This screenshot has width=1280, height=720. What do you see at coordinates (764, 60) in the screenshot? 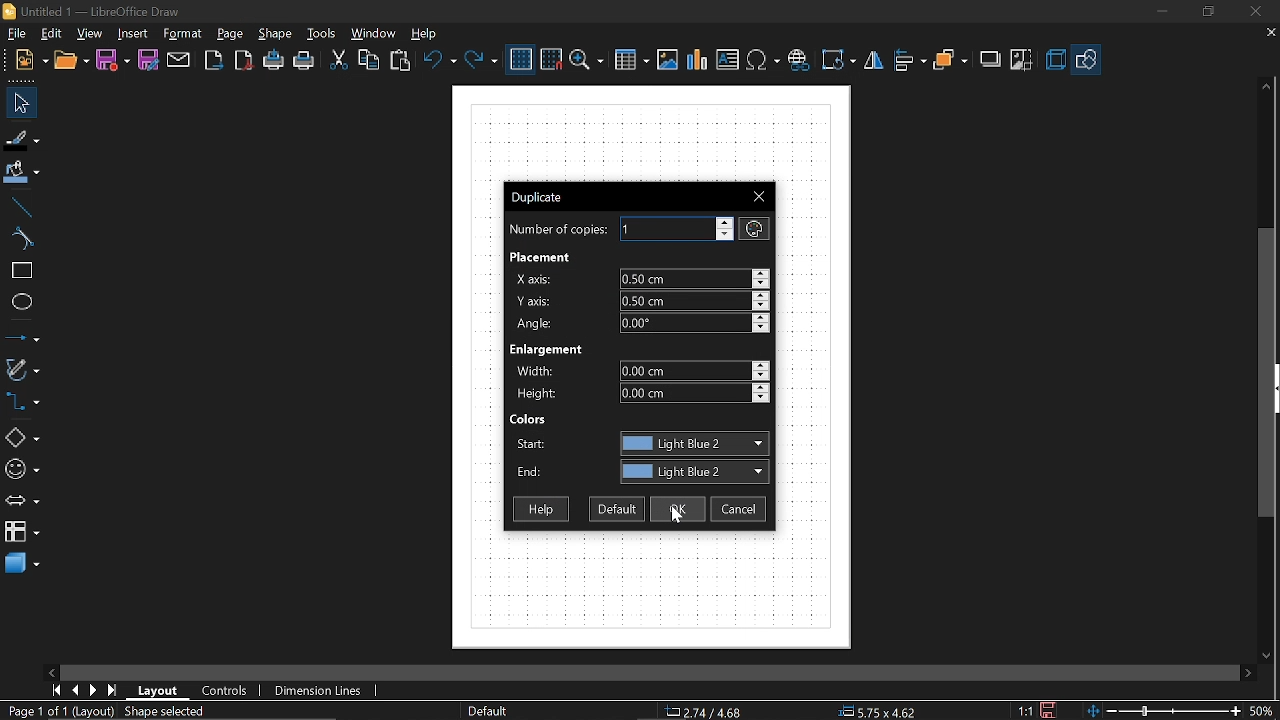
I see `Insert text` at bounding box center [764, 60].